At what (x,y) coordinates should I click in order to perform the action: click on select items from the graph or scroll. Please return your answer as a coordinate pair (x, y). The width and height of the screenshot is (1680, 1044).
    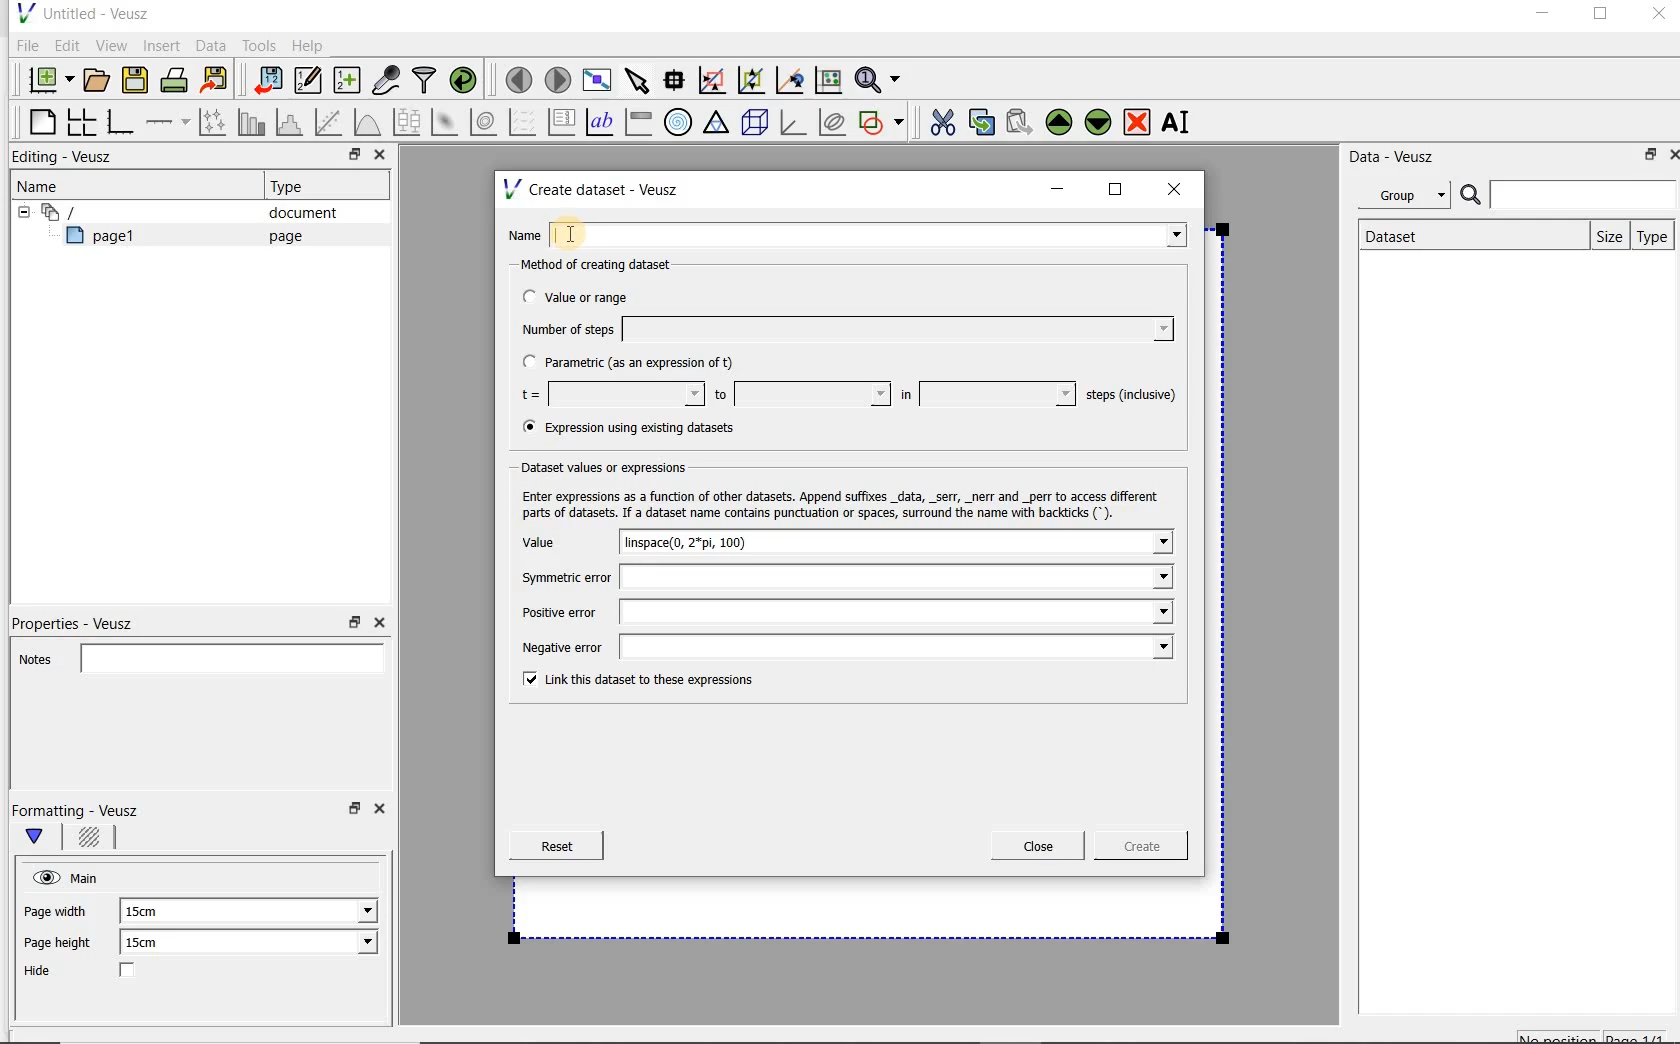
    Looking at the image, I should click on (636, 78).